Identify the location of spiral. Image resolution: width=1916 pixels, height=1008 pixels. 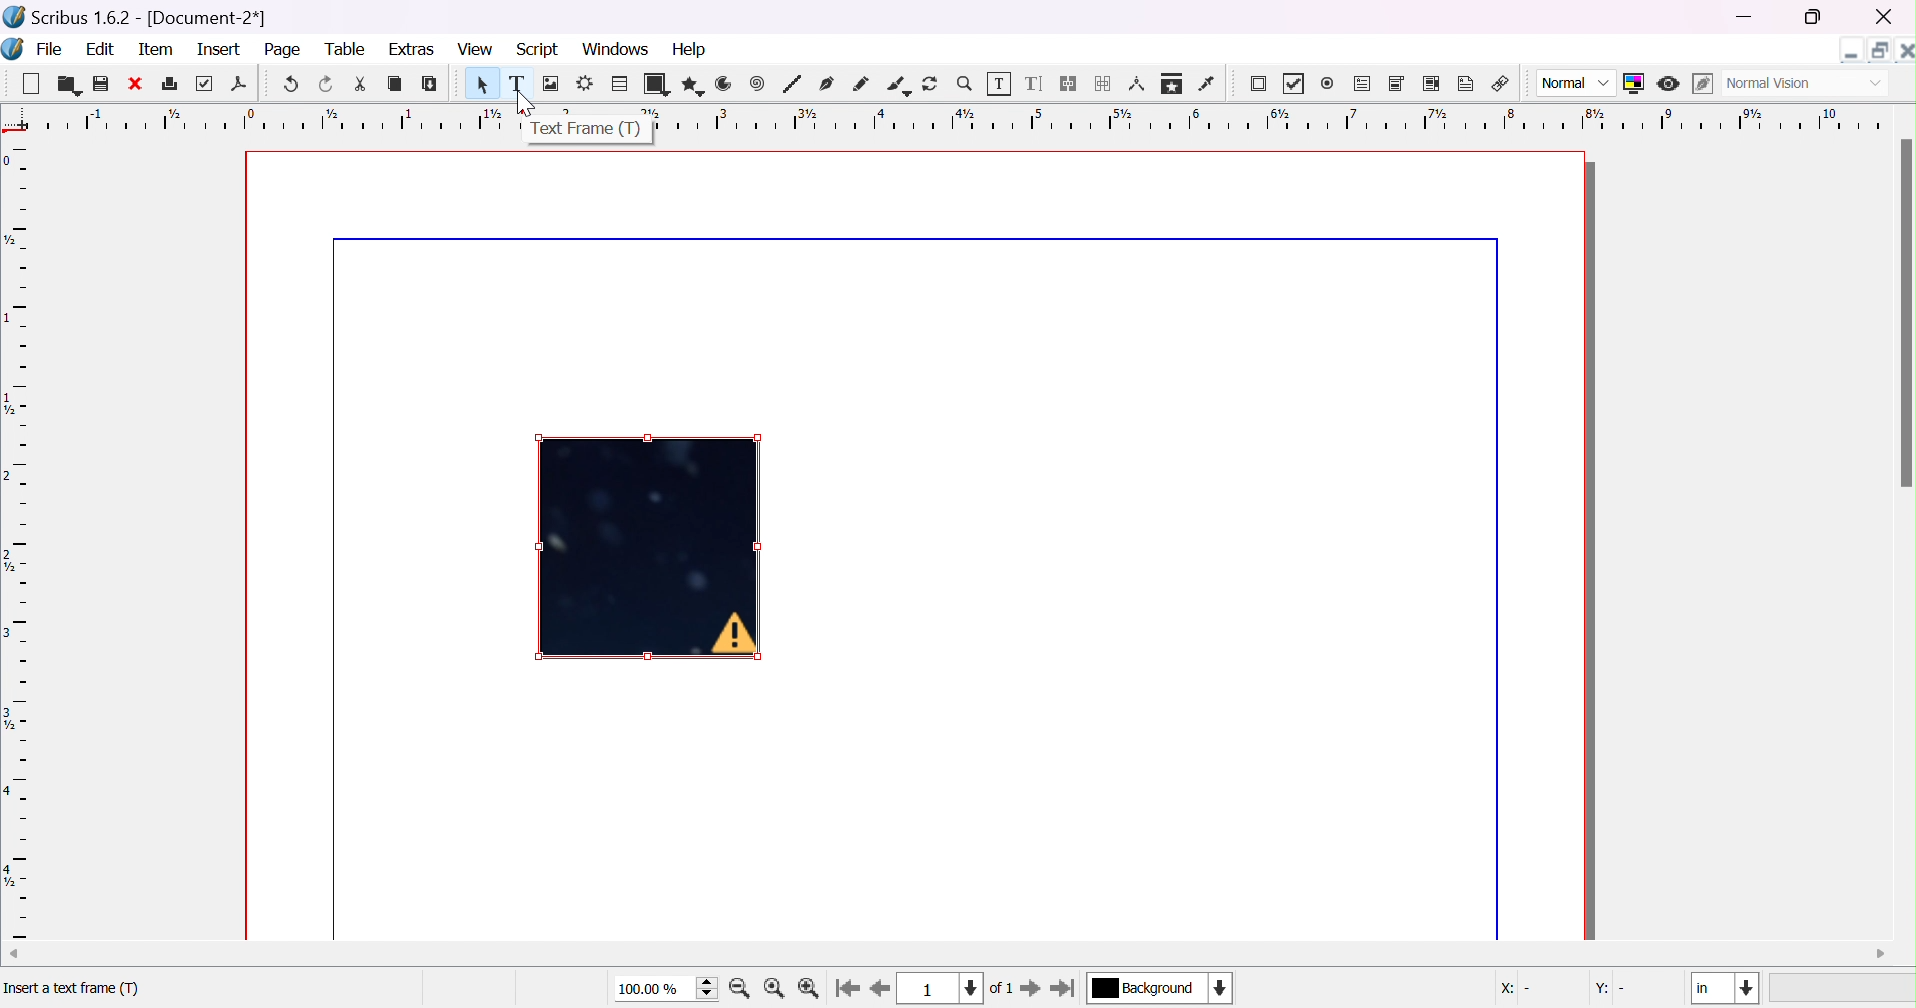
(757, 82).